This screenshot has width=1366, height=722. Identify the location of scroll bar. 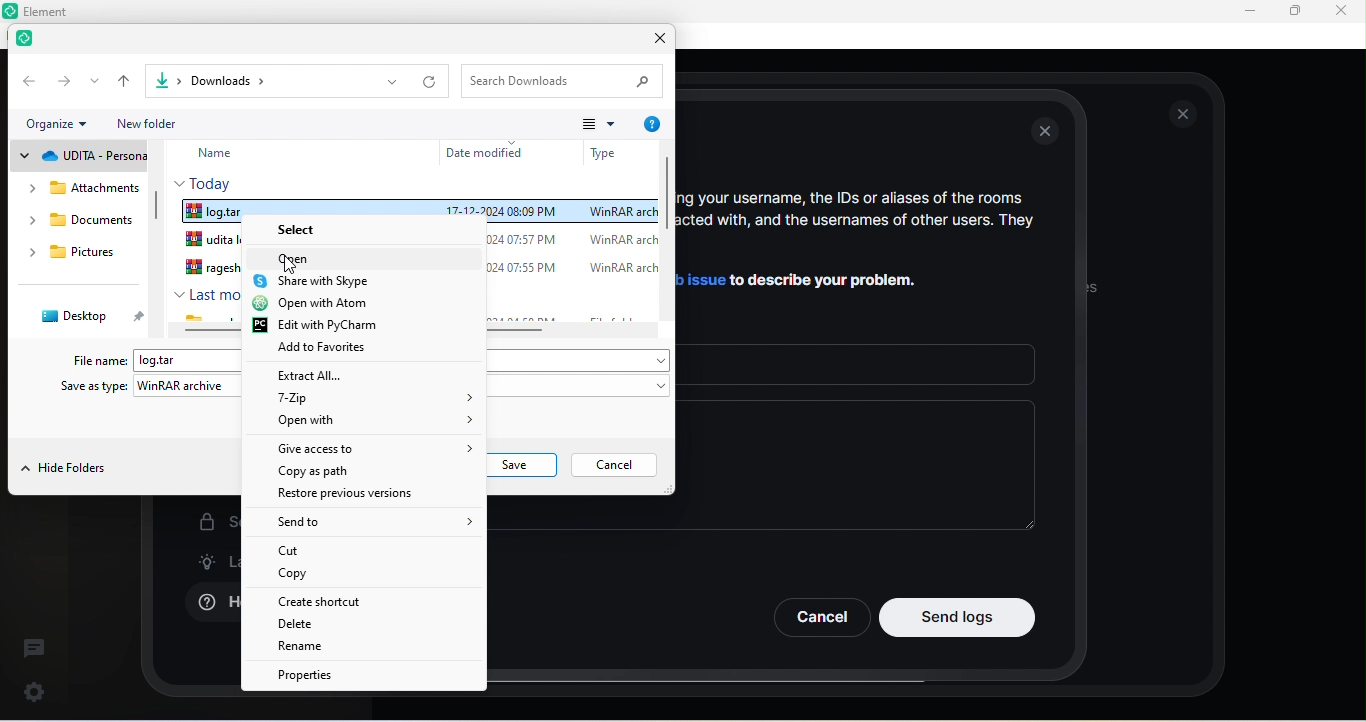
(157, 212).